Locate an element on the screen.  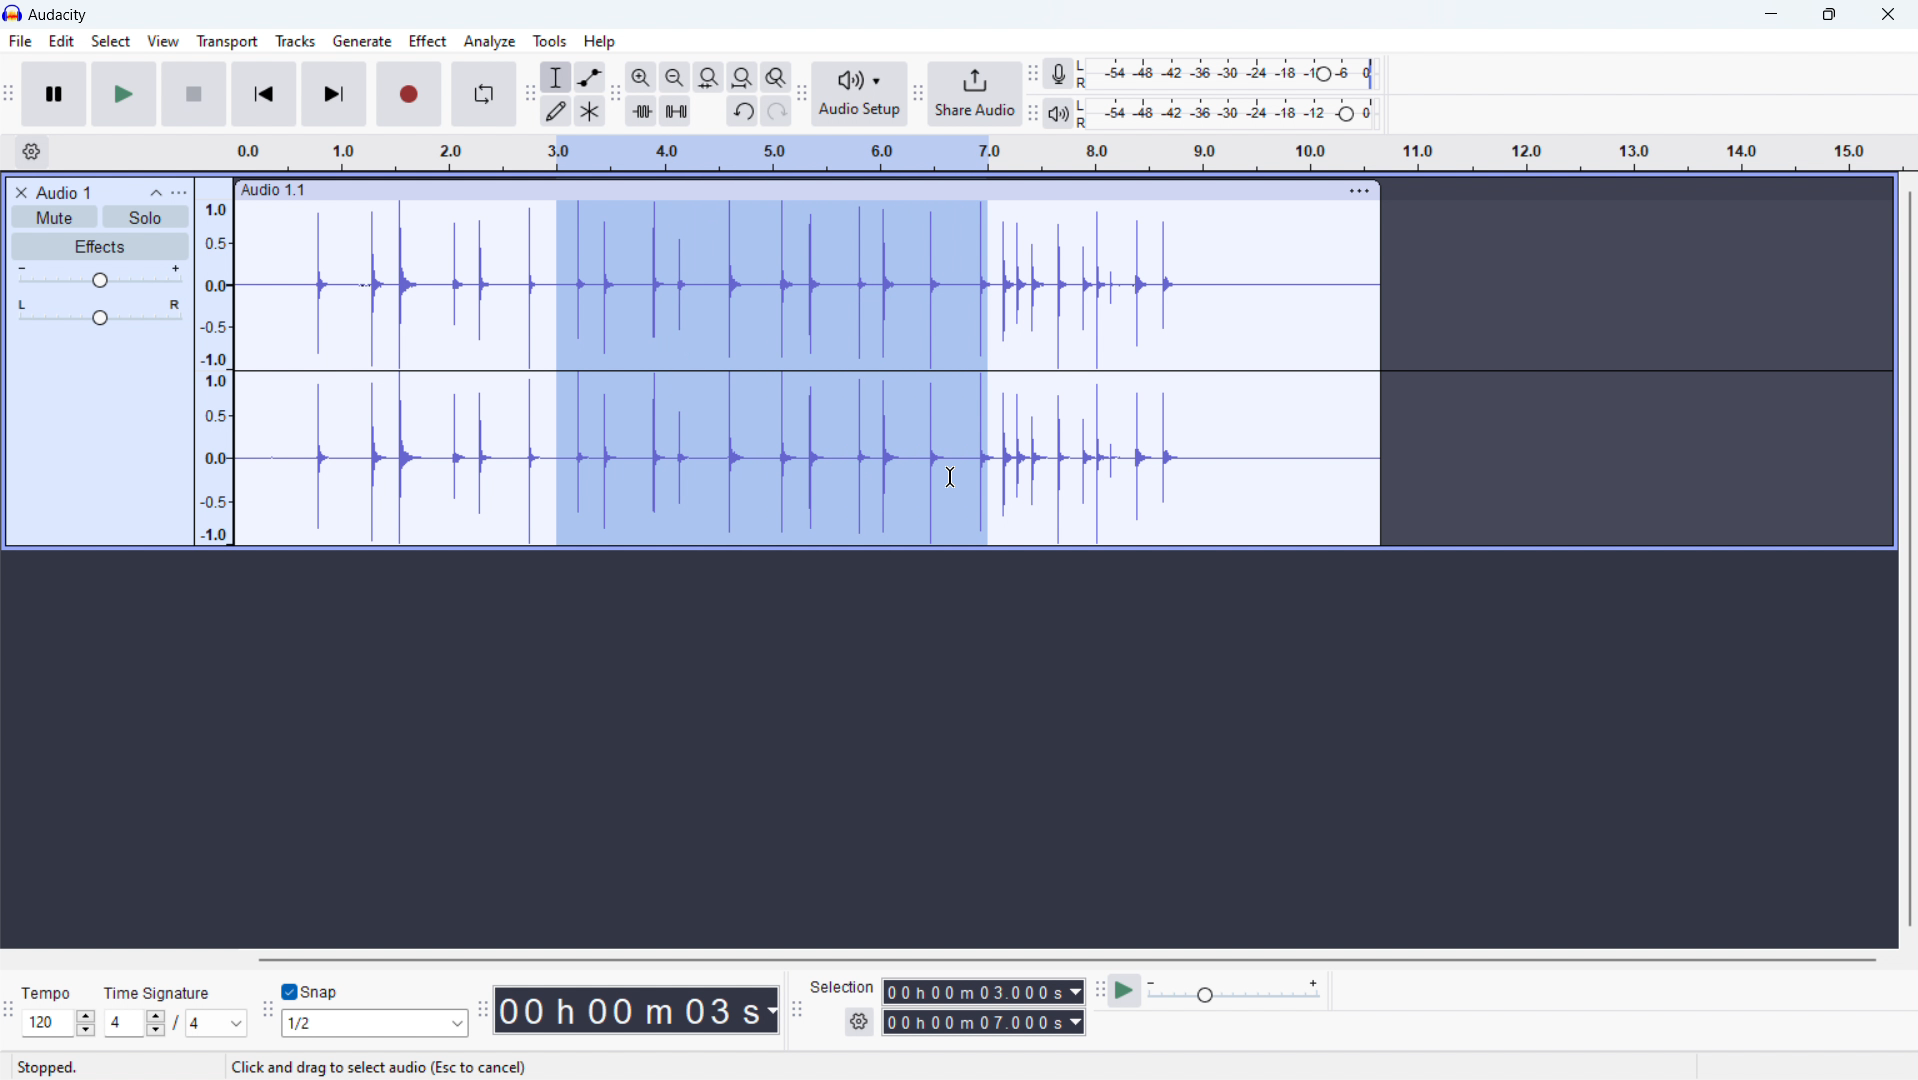
pause is located at coordinates (54, 95).